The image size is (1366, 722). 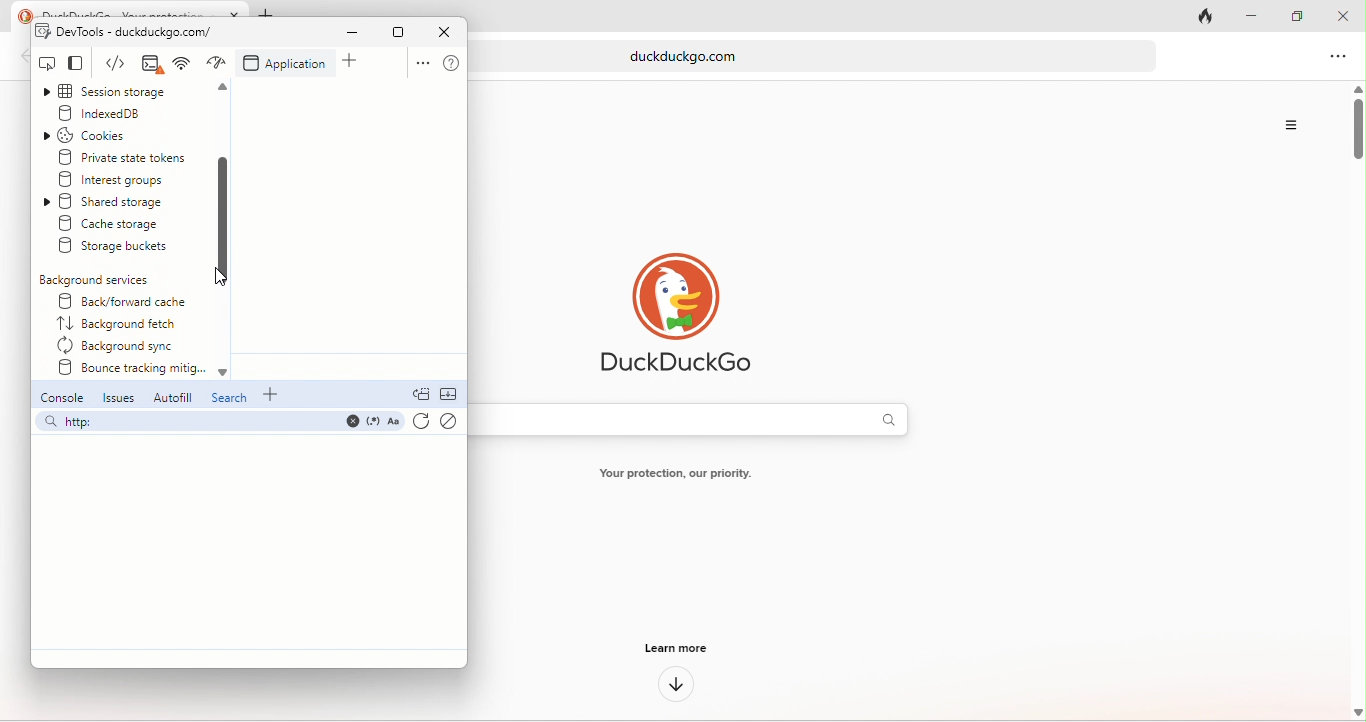 I want to click on close, so click(x=1344, y=17).